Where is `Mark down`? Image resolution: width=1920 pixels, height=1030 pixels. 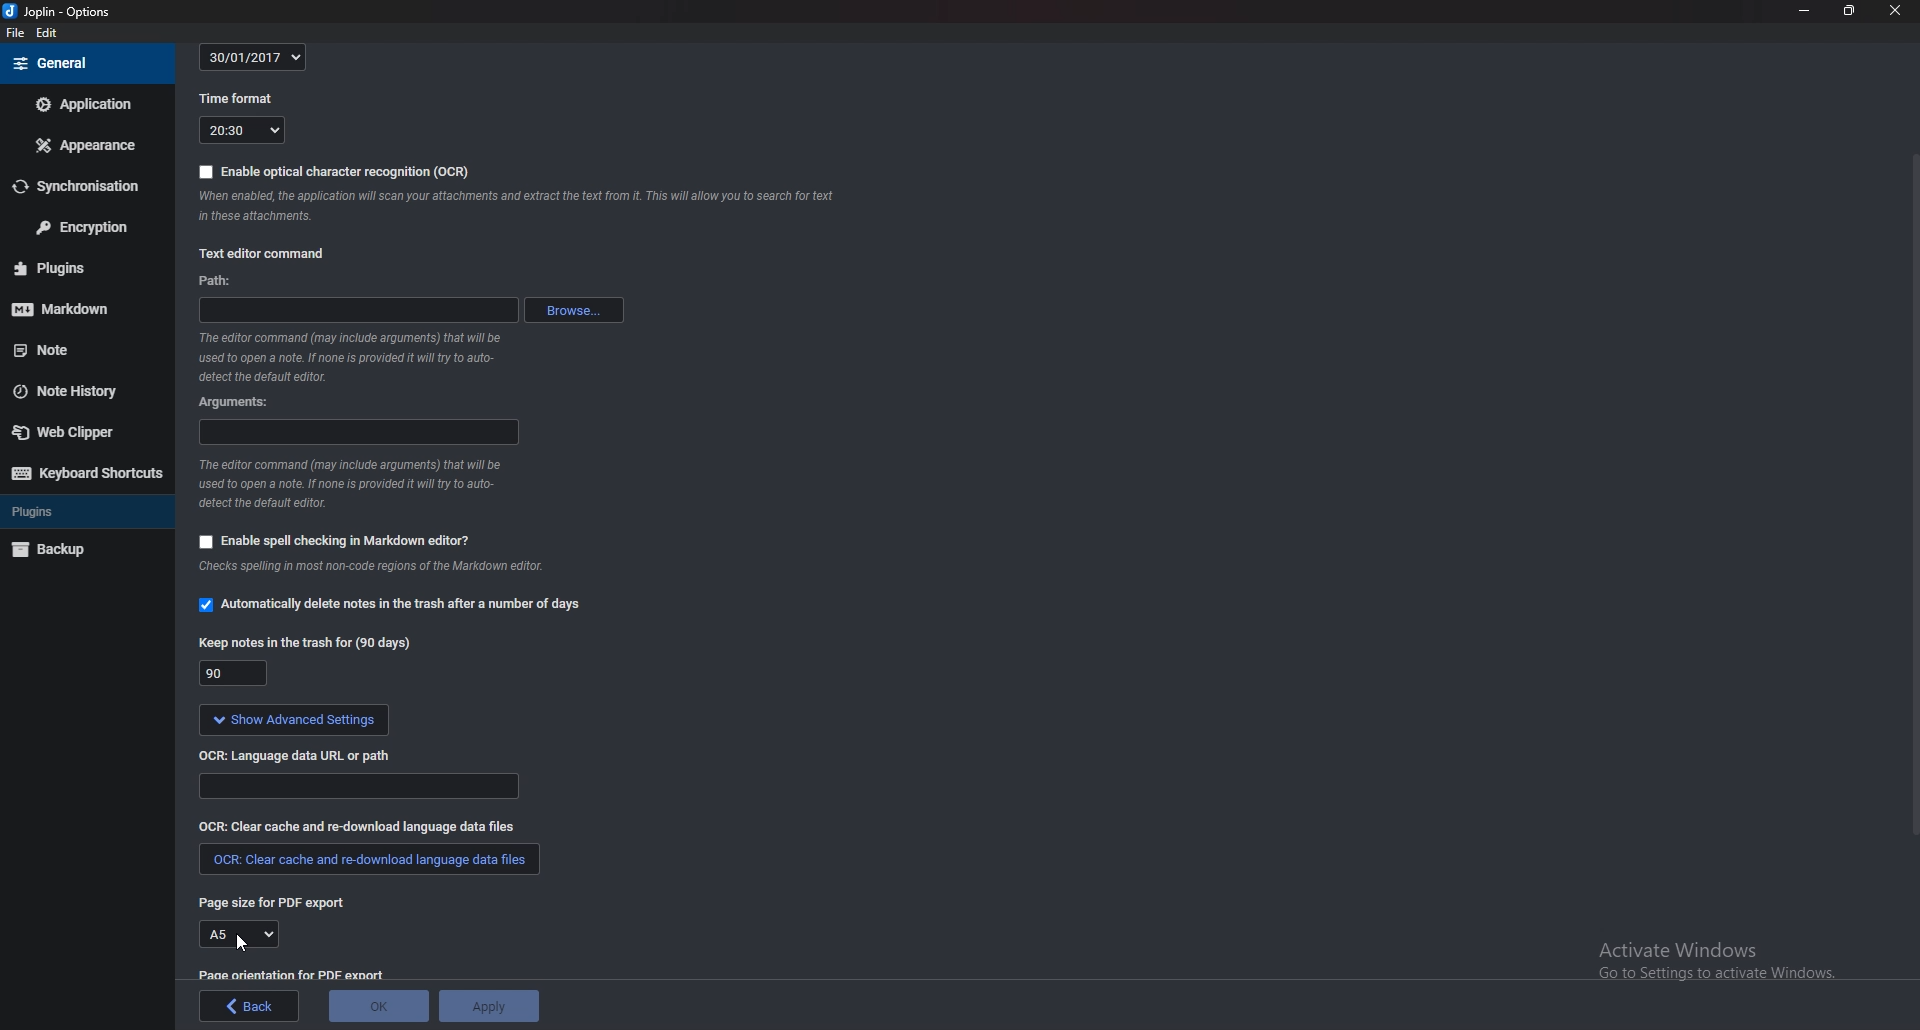
Mark down is located at coordinates (75, 309).